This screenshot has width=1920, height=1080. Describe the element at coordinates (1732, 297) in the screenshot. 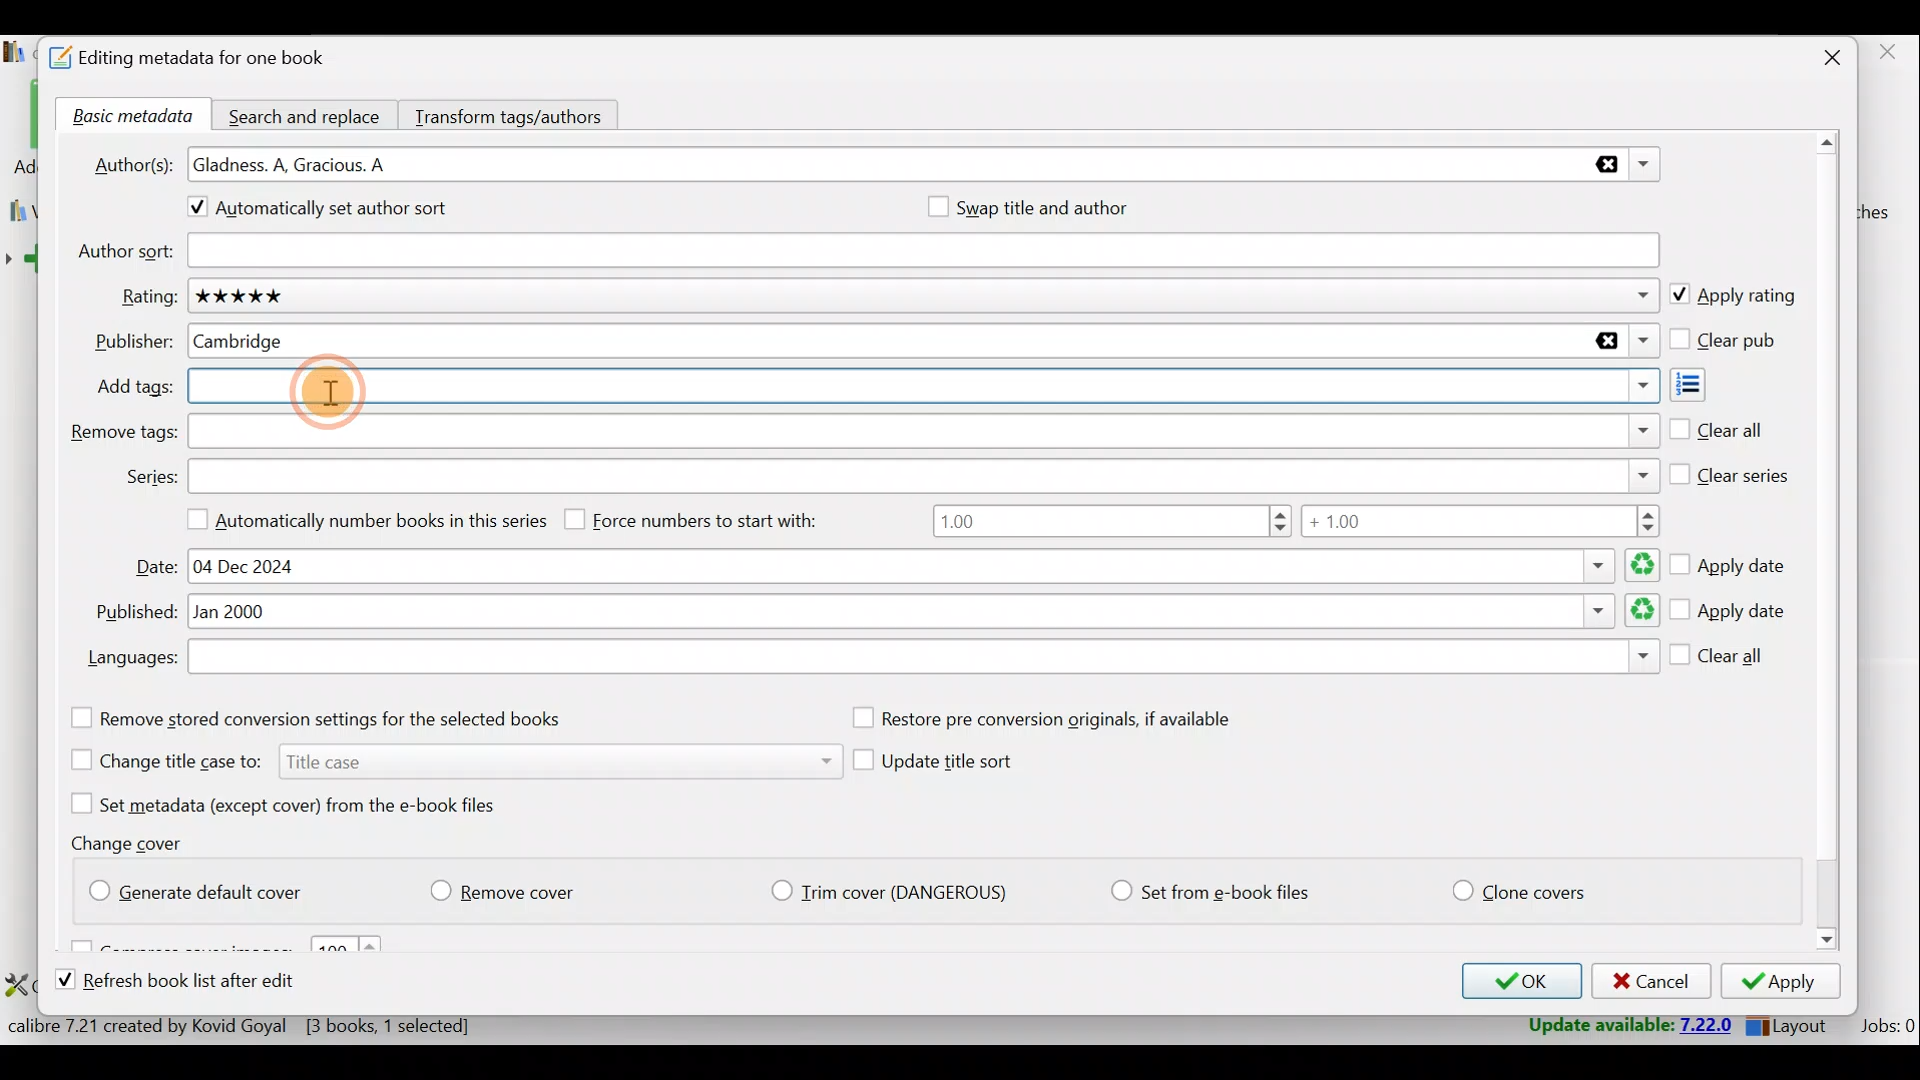

I see `Apply rating` at that location.